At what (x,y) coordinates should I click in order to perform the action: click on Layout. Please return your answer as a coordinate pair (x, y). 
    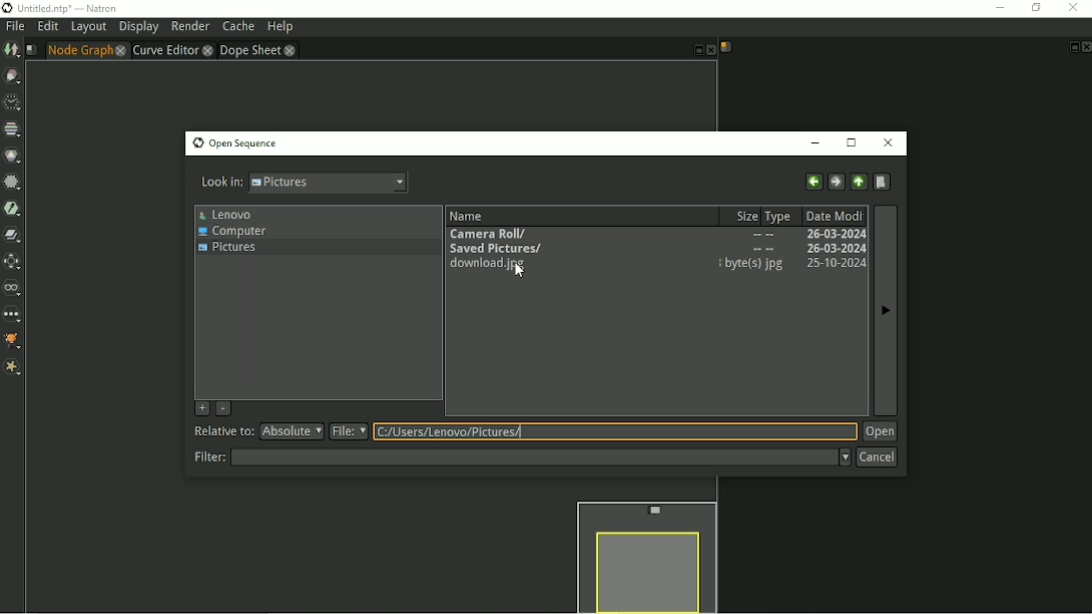
    Looking at the image, I should click on (88, 28).